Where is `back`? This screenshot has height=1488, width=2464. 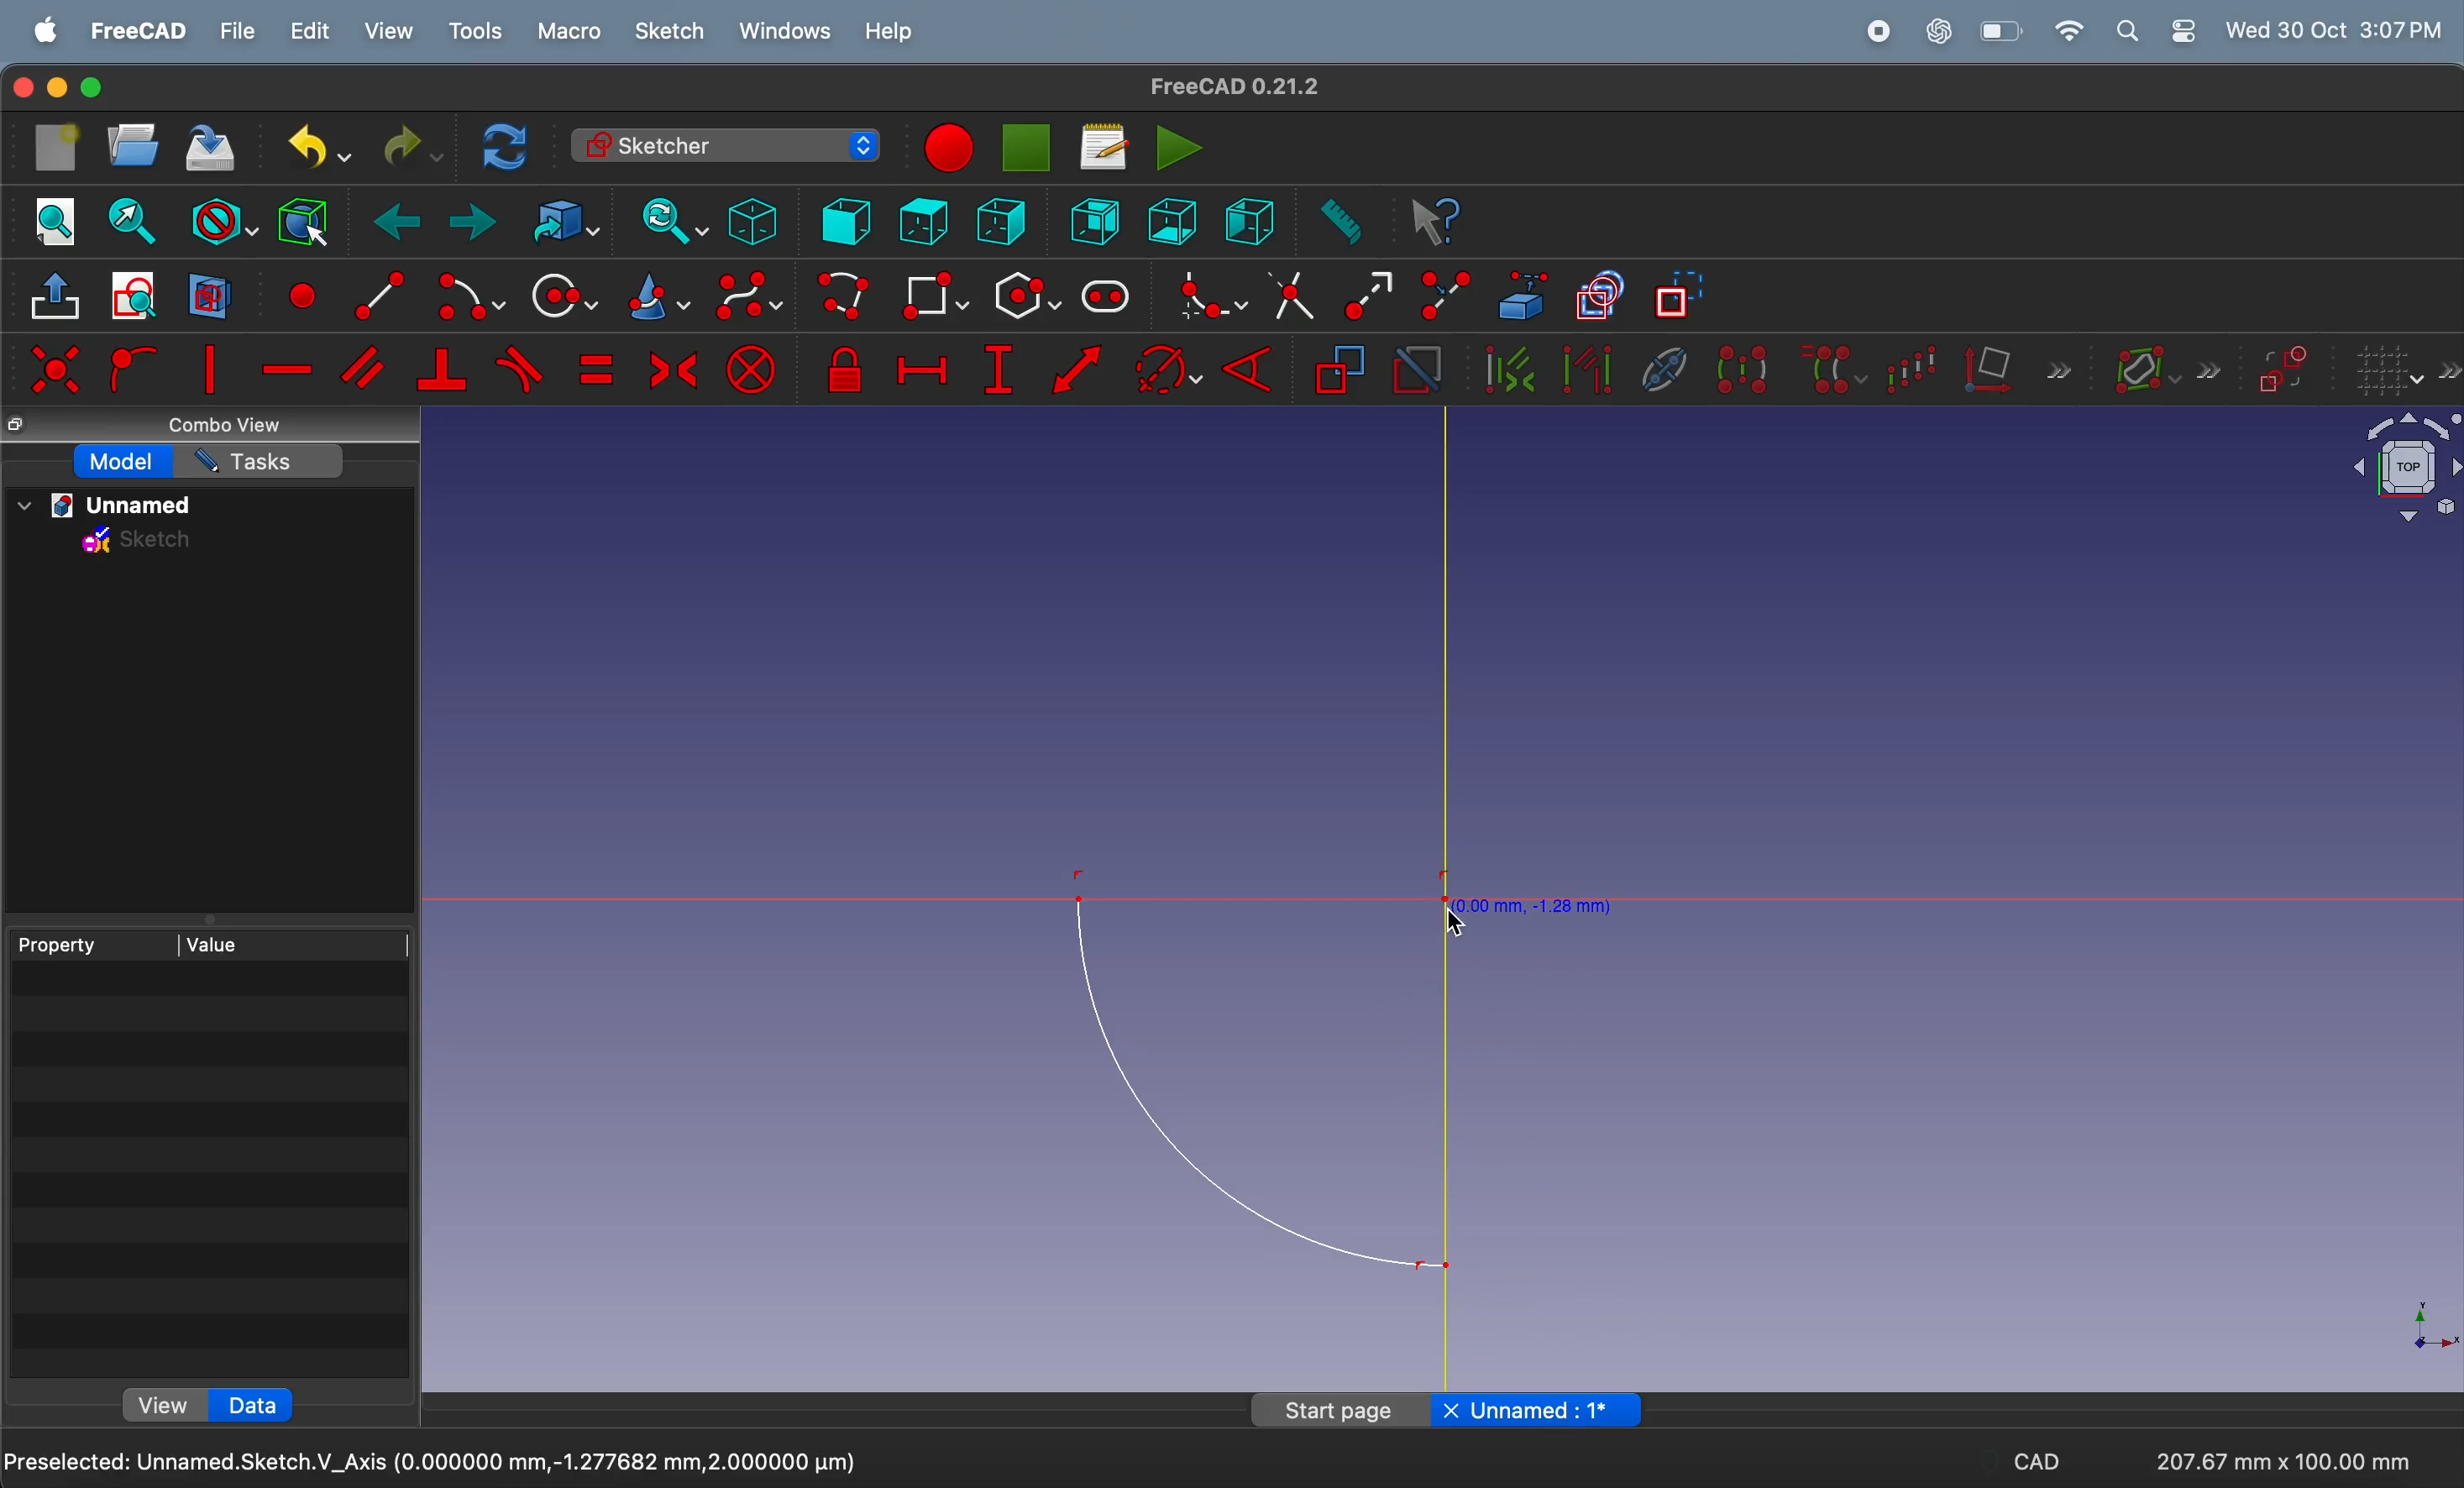
back is located at coordinates (401, 223).